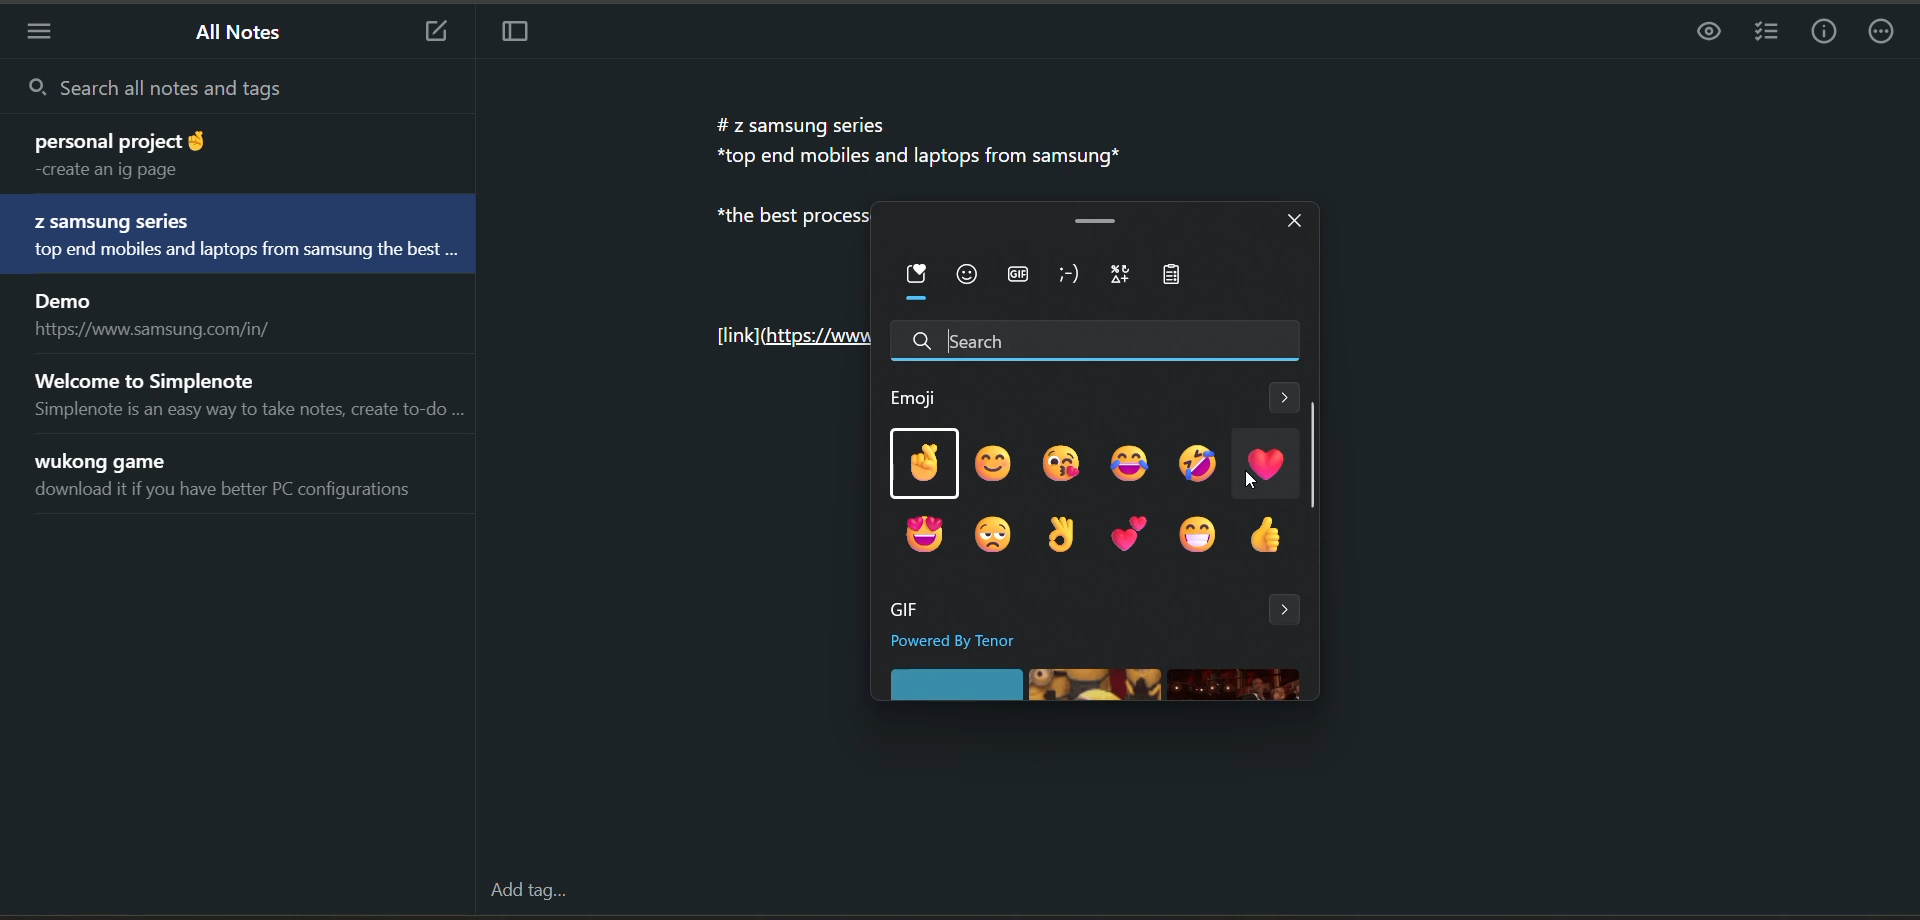  Describe the element at coordinates (1288, 609) in the screenshot. I see `see more` at that location.